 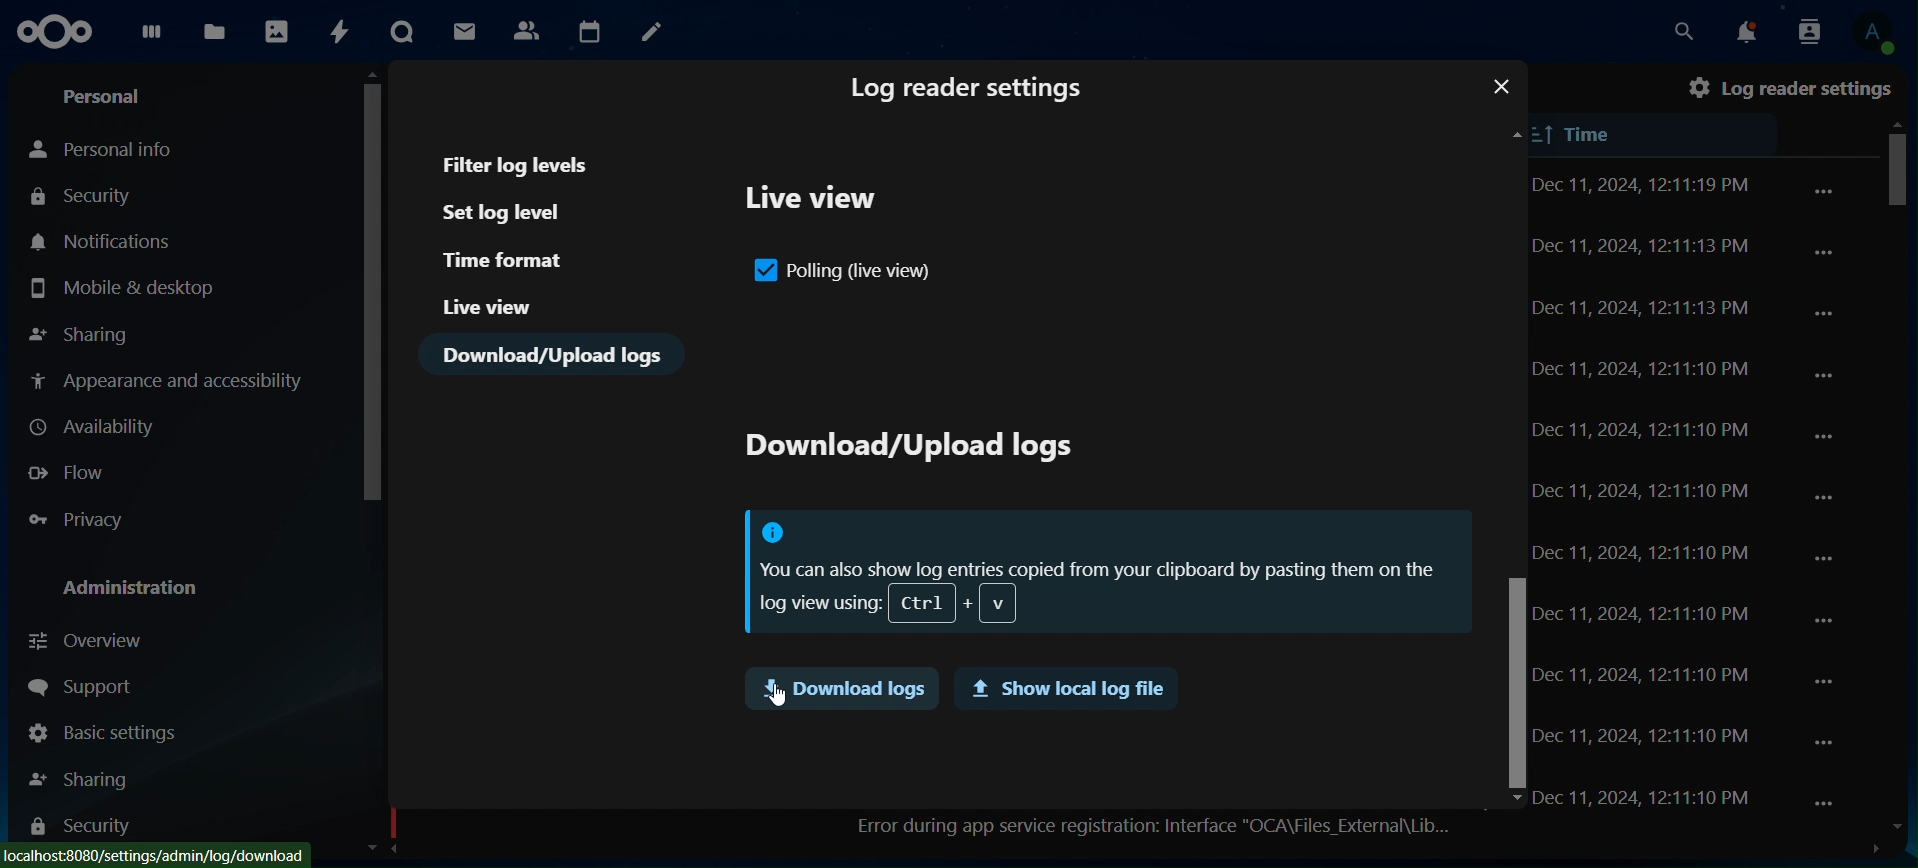 What do you see at coordinates (519, 164) in the screenshot?
I see `filter log levels` at bounding box center [519, 164].